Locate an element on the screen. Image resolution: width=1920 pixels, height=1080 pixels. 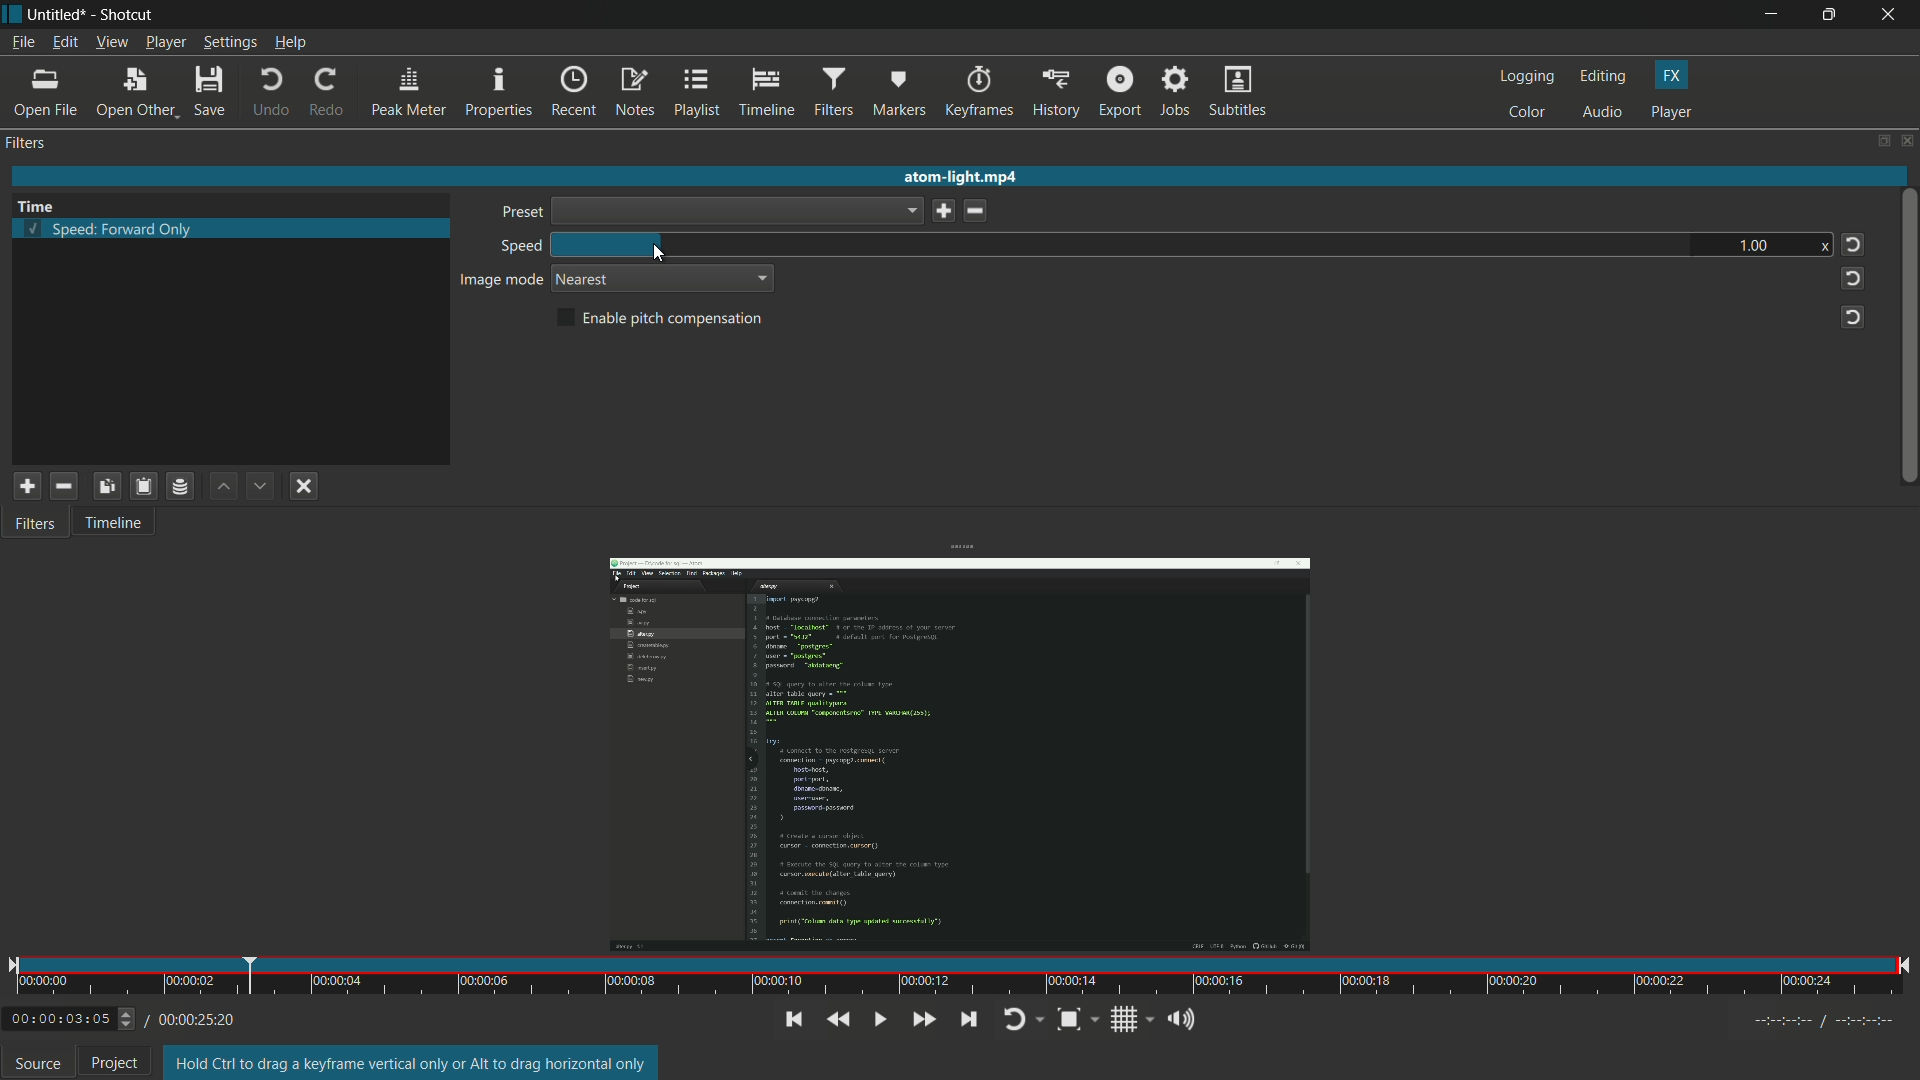
playlist is located at coordinates (699, 93).